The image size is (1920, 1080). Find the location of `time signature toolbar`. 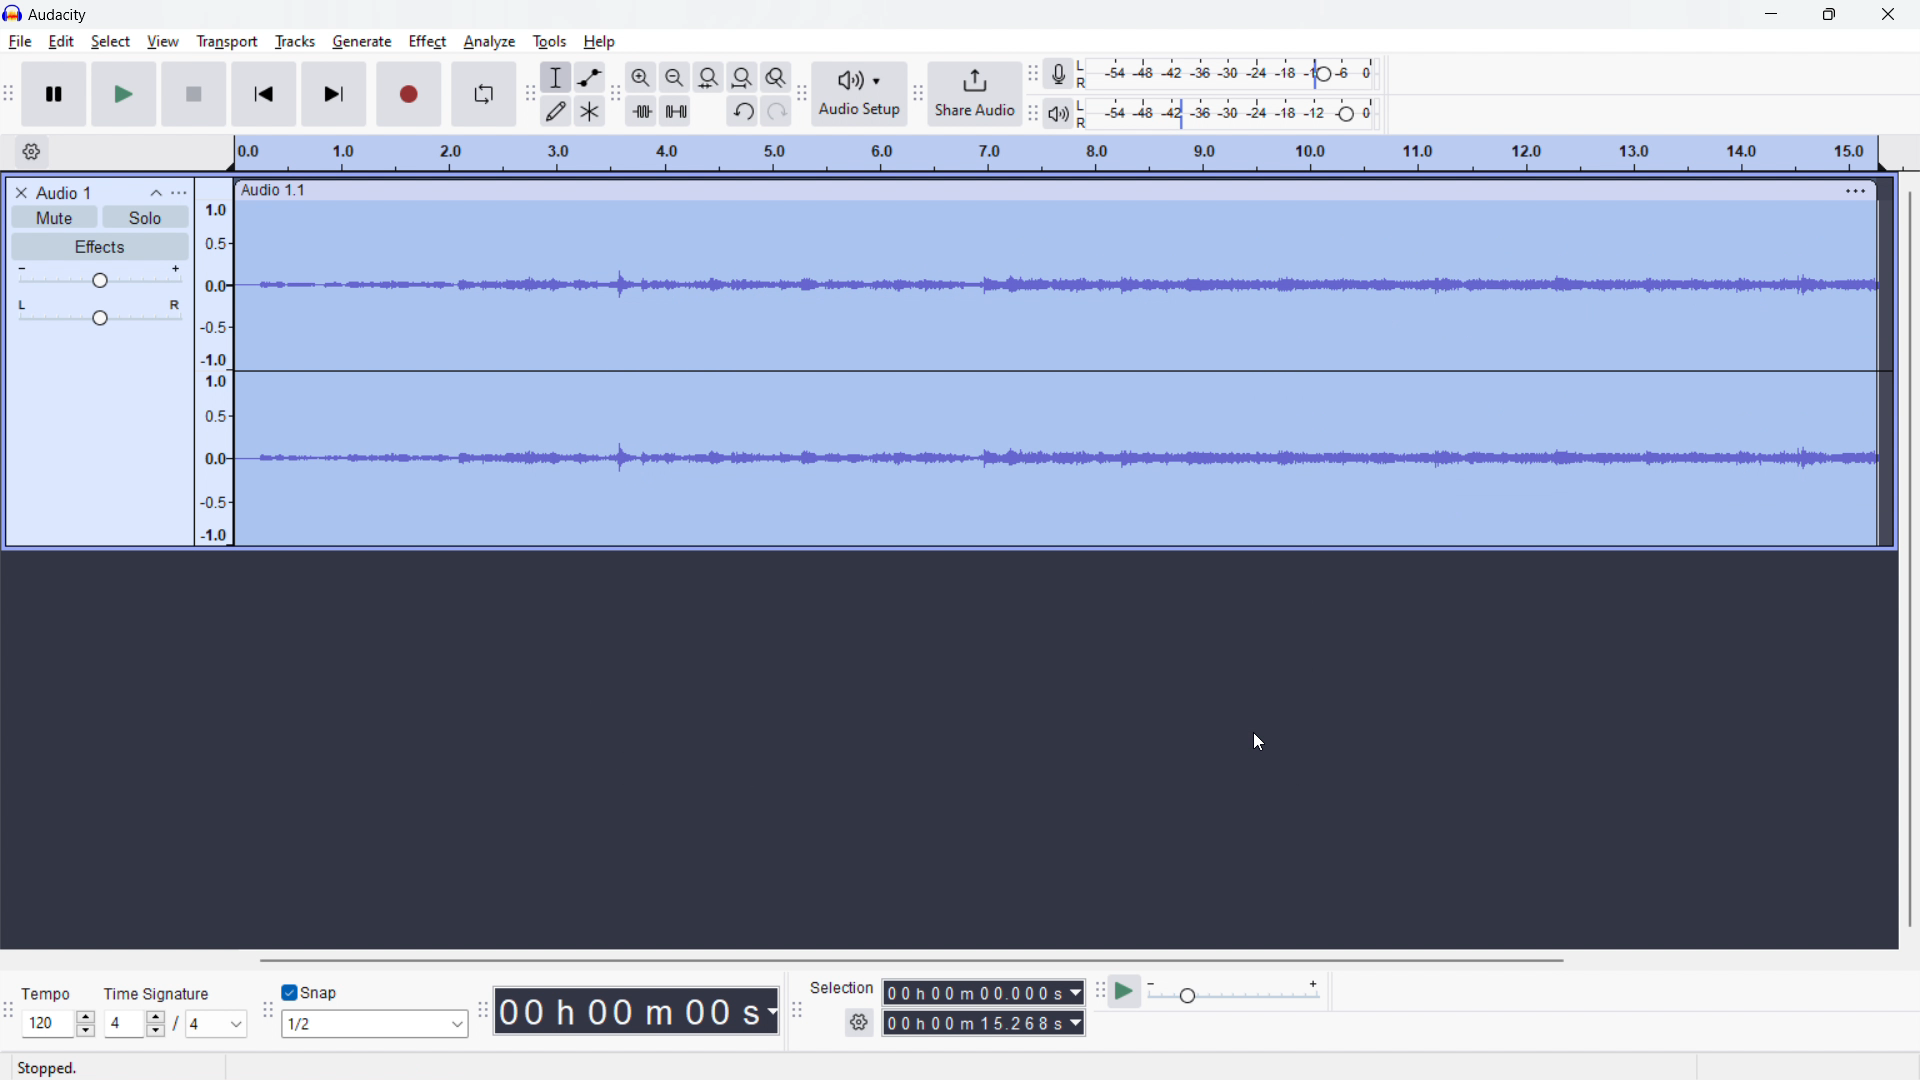

time signature toolbar is located at coordinates (10, 1014).